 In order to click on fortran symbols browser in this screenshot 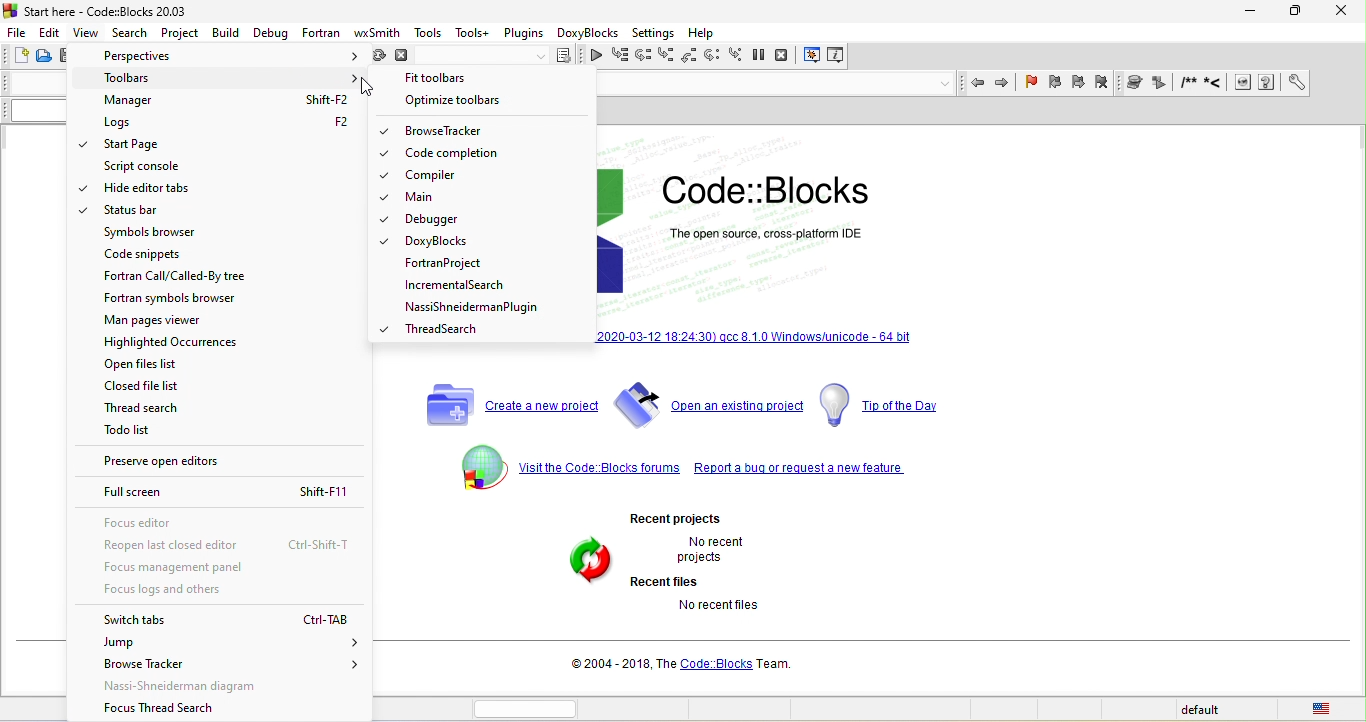, I will do `click(176, 301)`.